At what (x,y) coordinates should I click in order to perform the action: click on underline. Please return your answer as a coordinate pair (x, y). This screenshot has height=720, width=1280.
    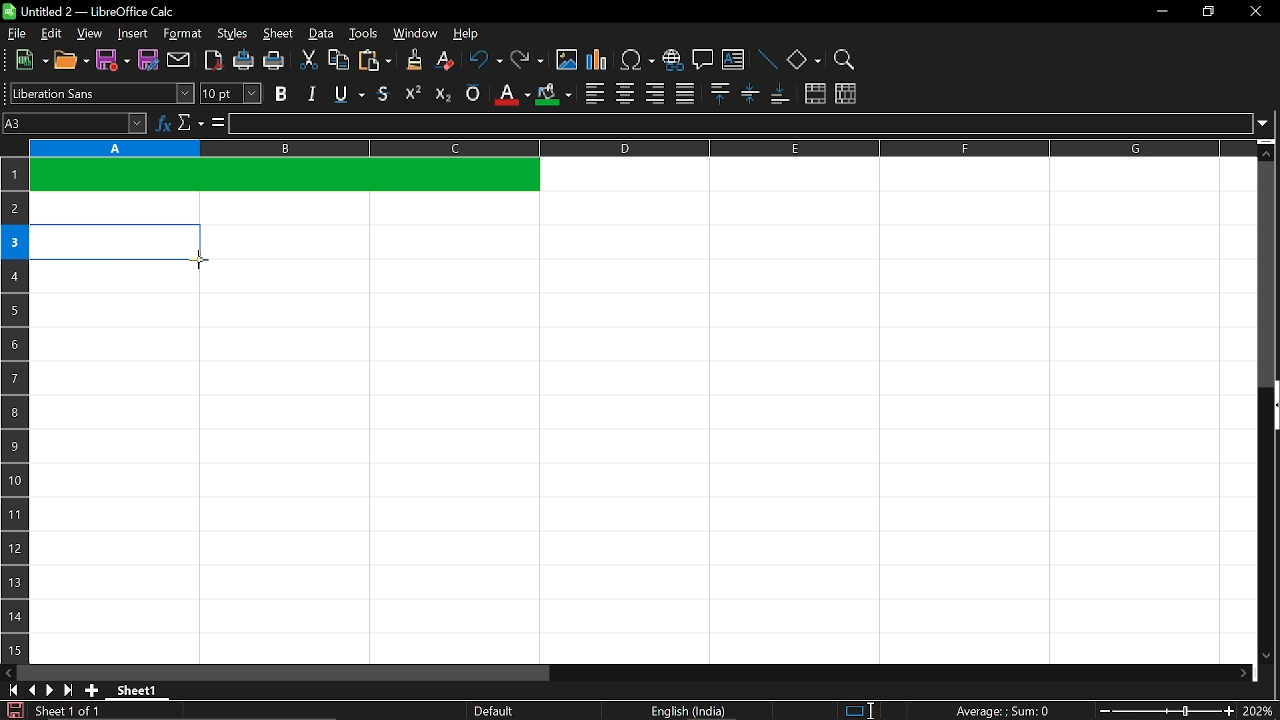
    Looking at the image, I should click on (346, 94).